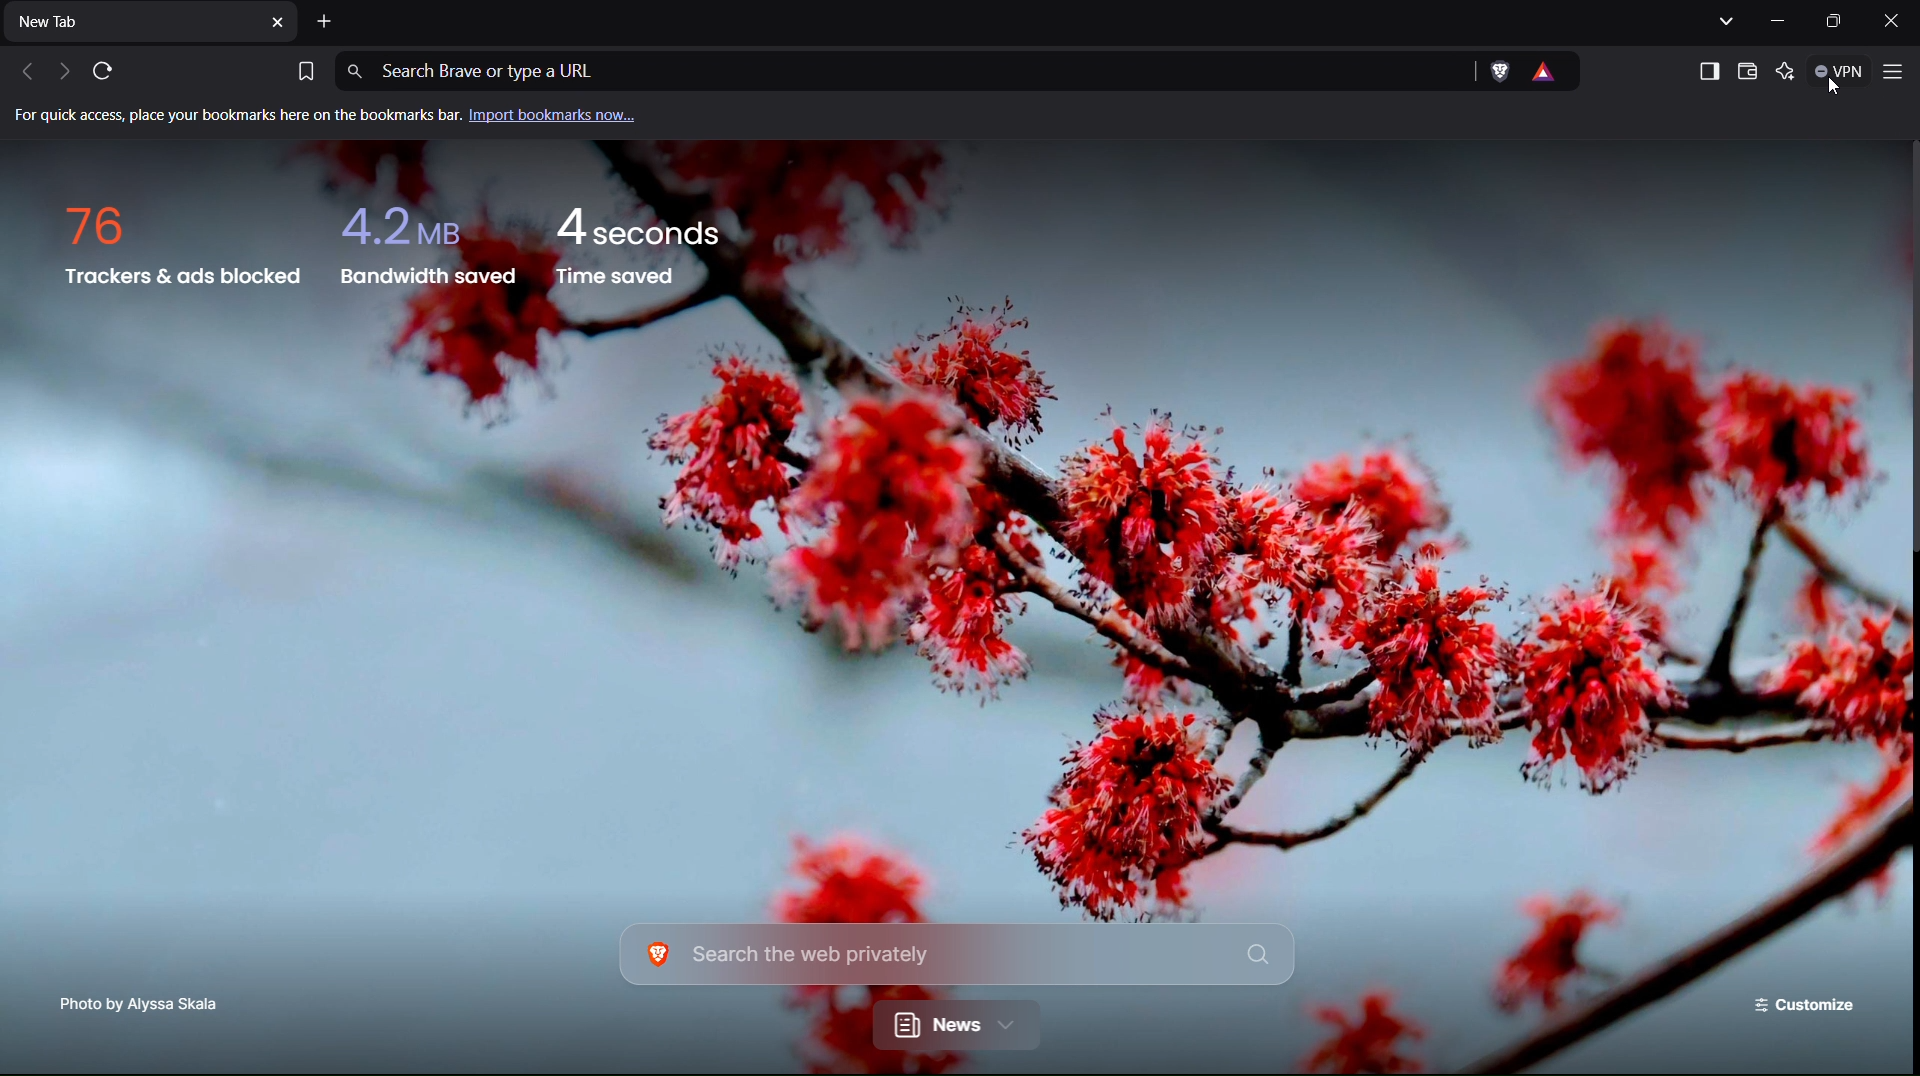 This screenshot has width=1920, height=1076. I want to click on Back, so click(23, 72).